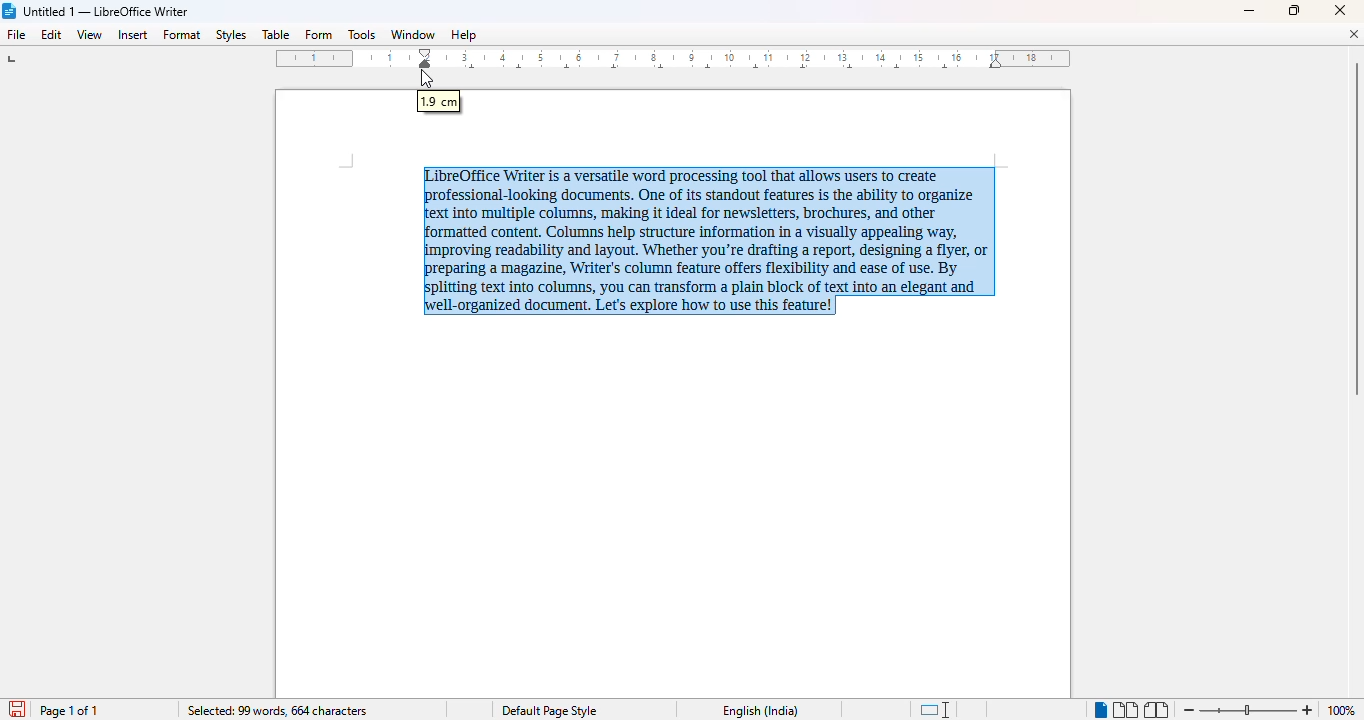 This screenshot has height=720, width=1364. I want to click on Untitled 1 -- LibreOffice Writer, so click(107, 12).